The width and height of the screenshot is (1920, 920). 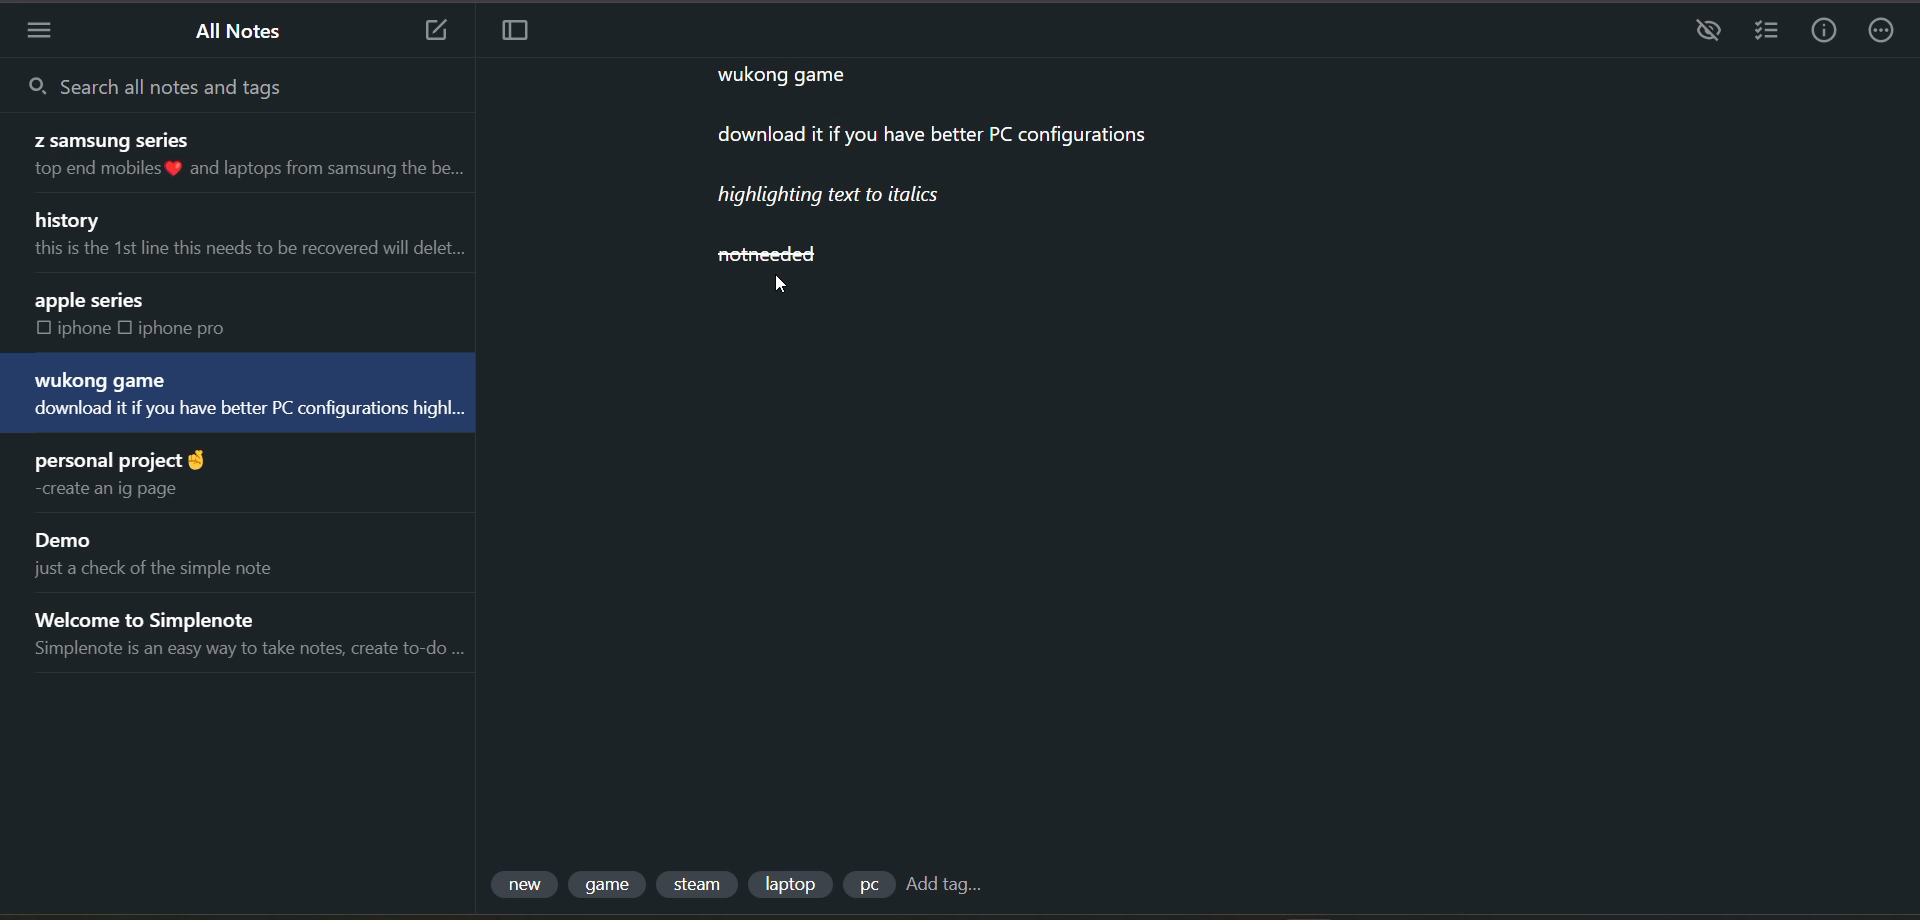 What do you see at coordinates (249, 30) in the screenshot?
I see `all notes` at bounding box center [249, 30].